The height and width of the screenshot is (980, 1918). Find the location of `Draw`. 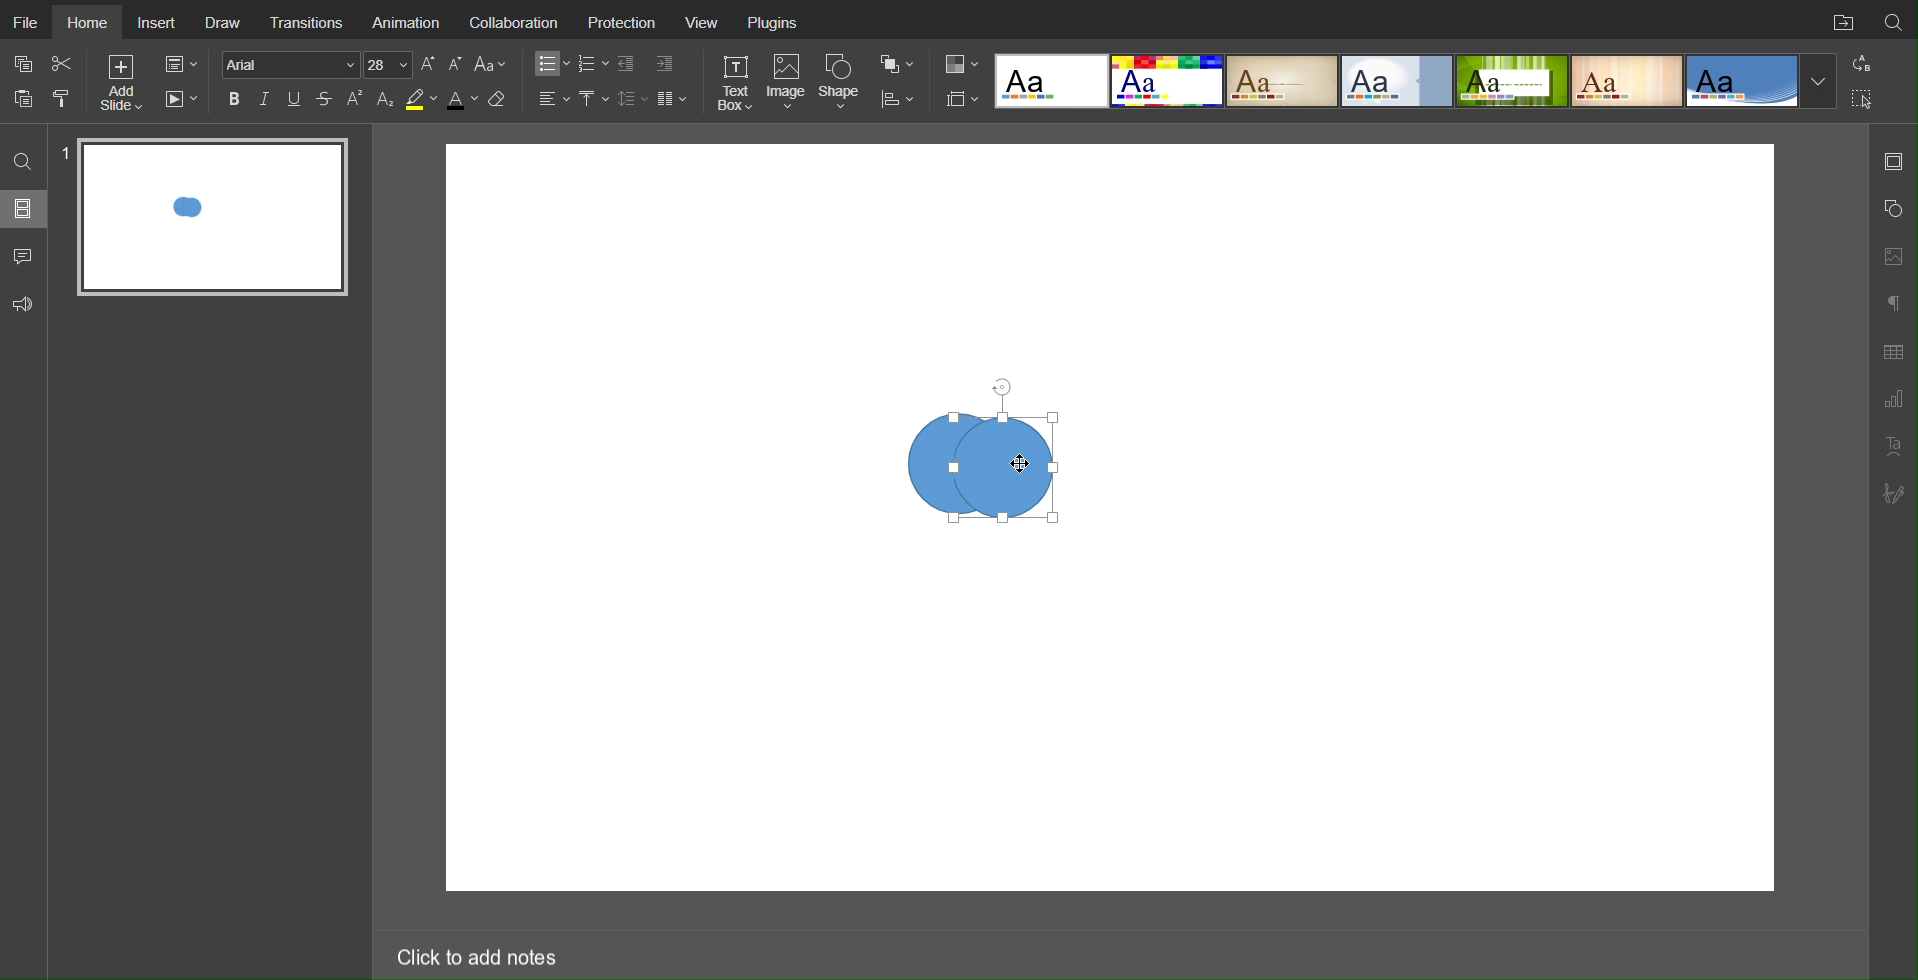

Draw is located at coordinates (226, 22).